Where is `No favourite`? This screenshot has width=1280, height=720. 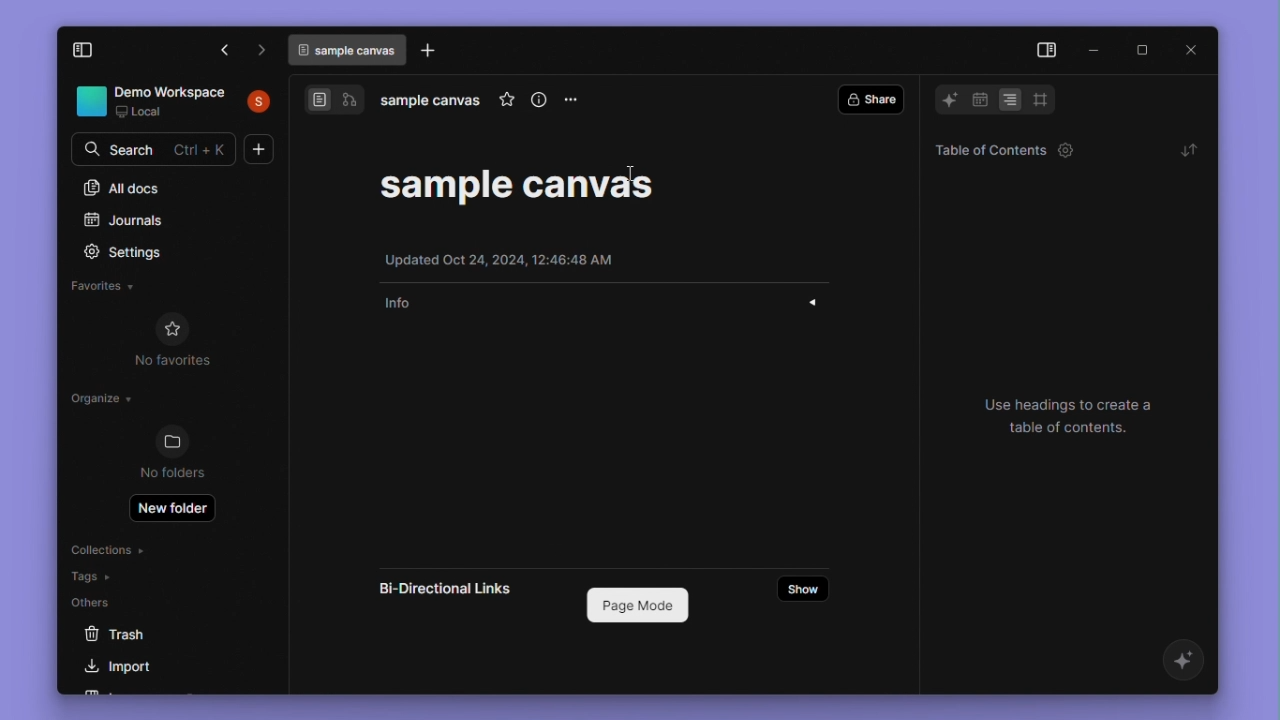 No favourite is located at coordinates (183, 340).